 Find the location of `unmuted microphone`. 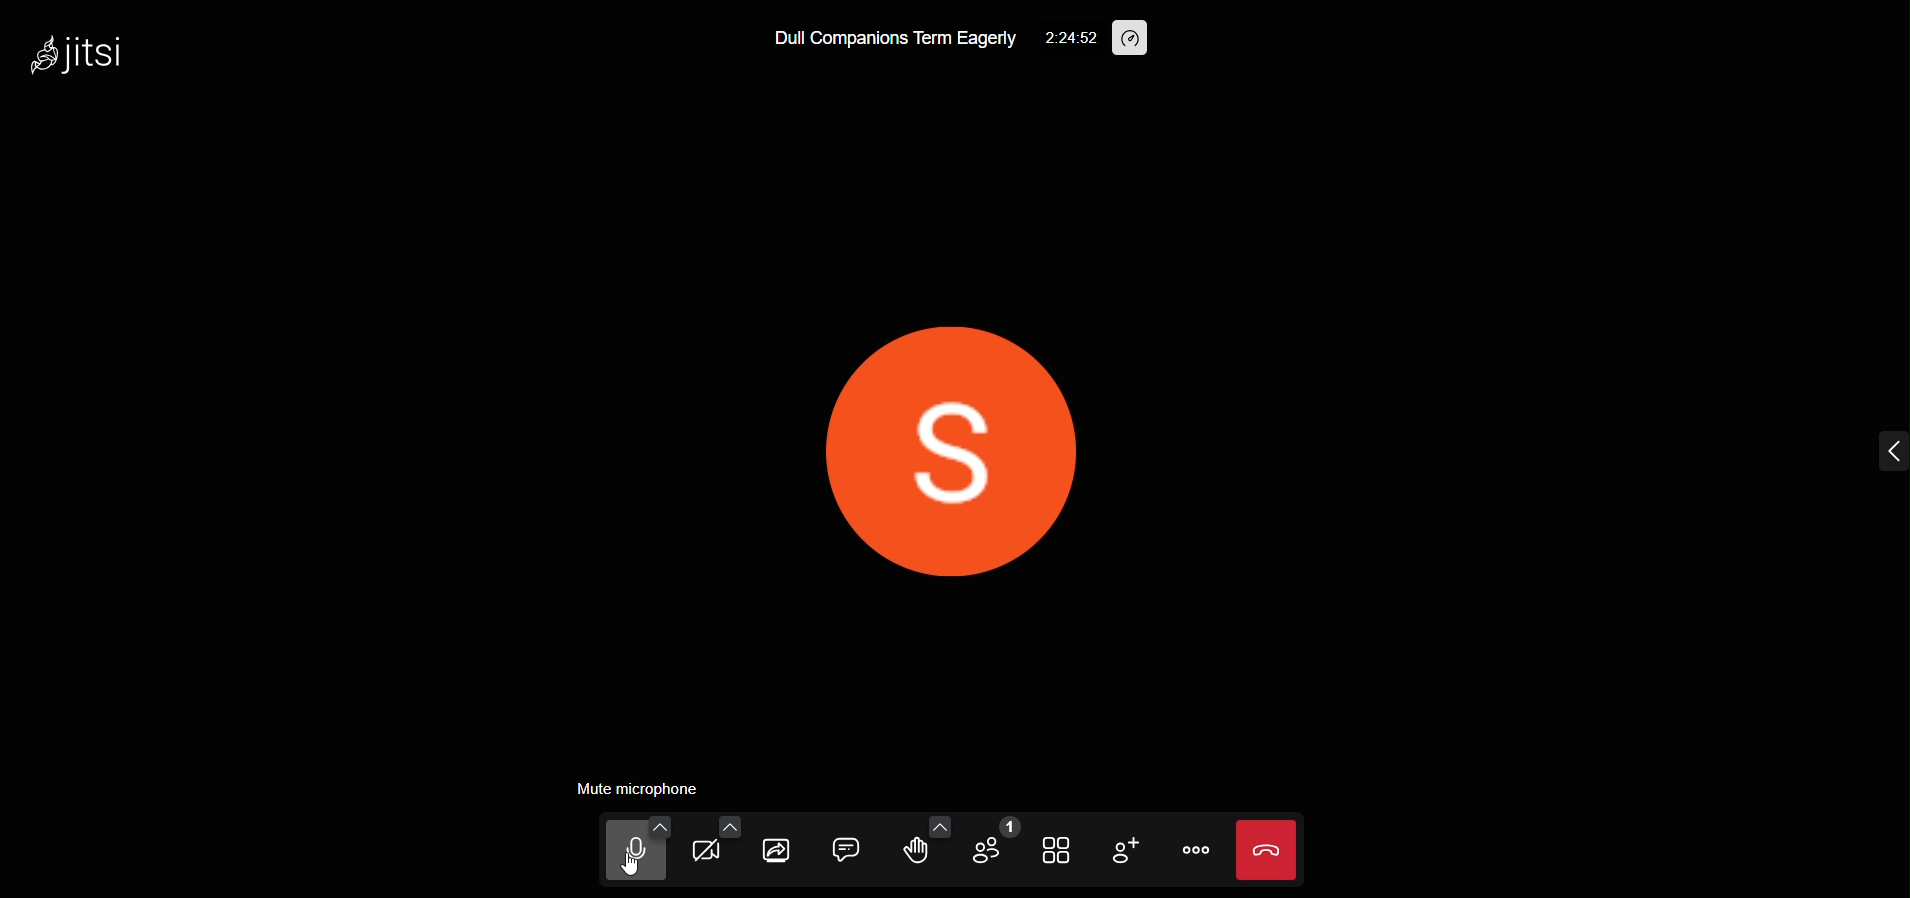

unmuted microphone is located at coordinates (641, 848).